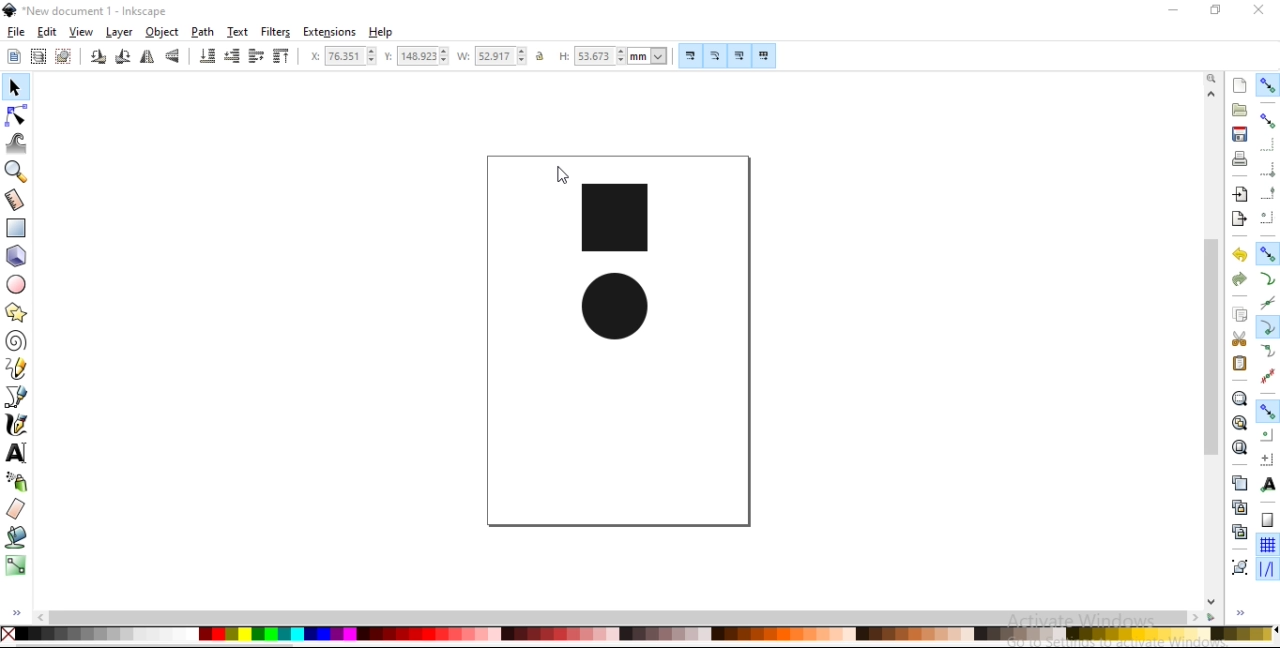  What do you see at coordinates (276, 31) in the screenshot?
I see `filters` at bounding box center [276, 31].